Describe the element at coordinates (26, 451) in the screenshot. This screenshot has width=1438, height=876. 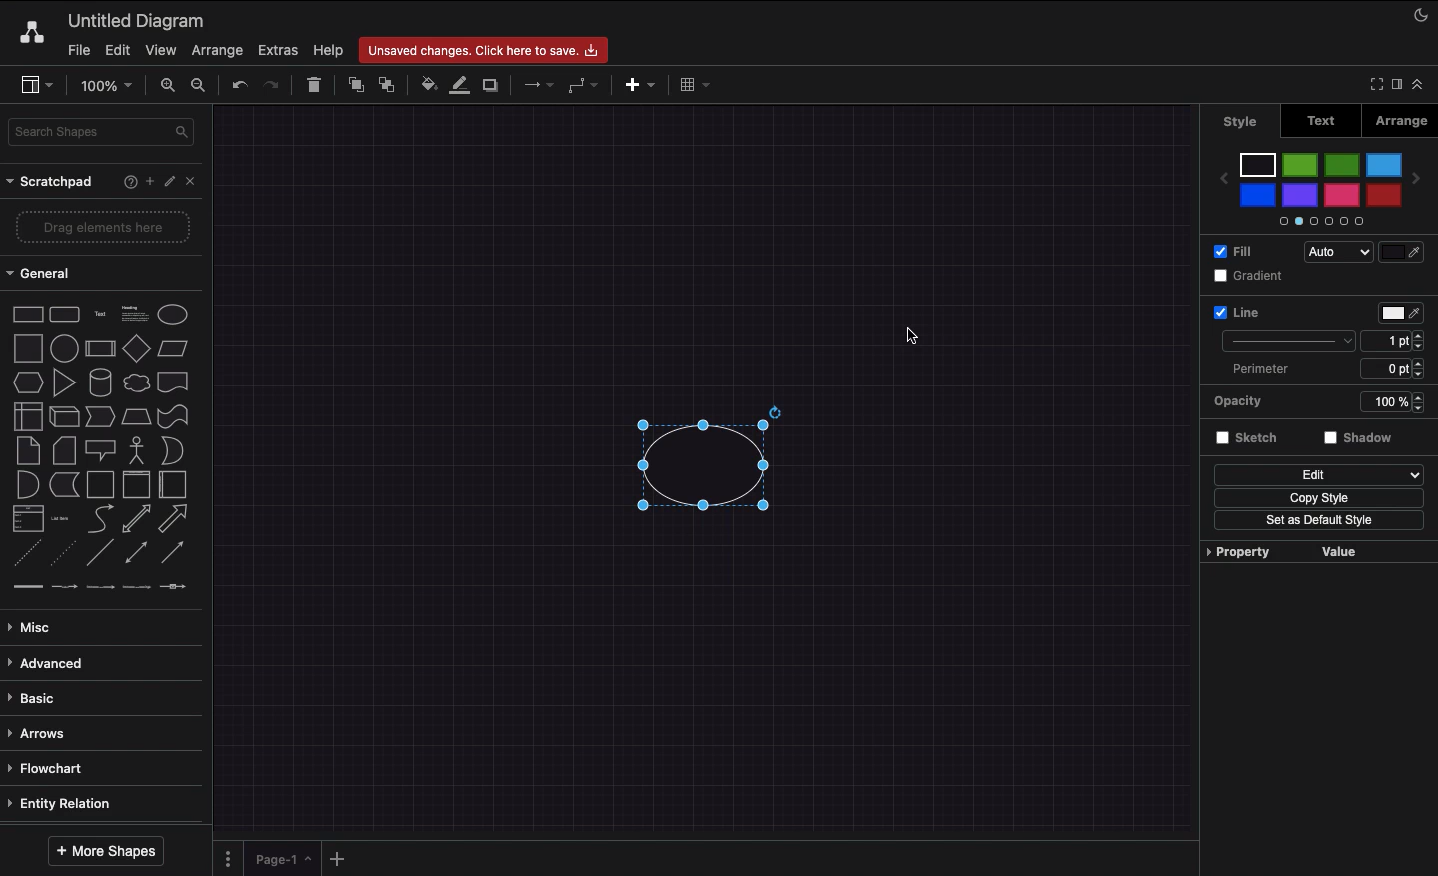
I see `Note` at that location.